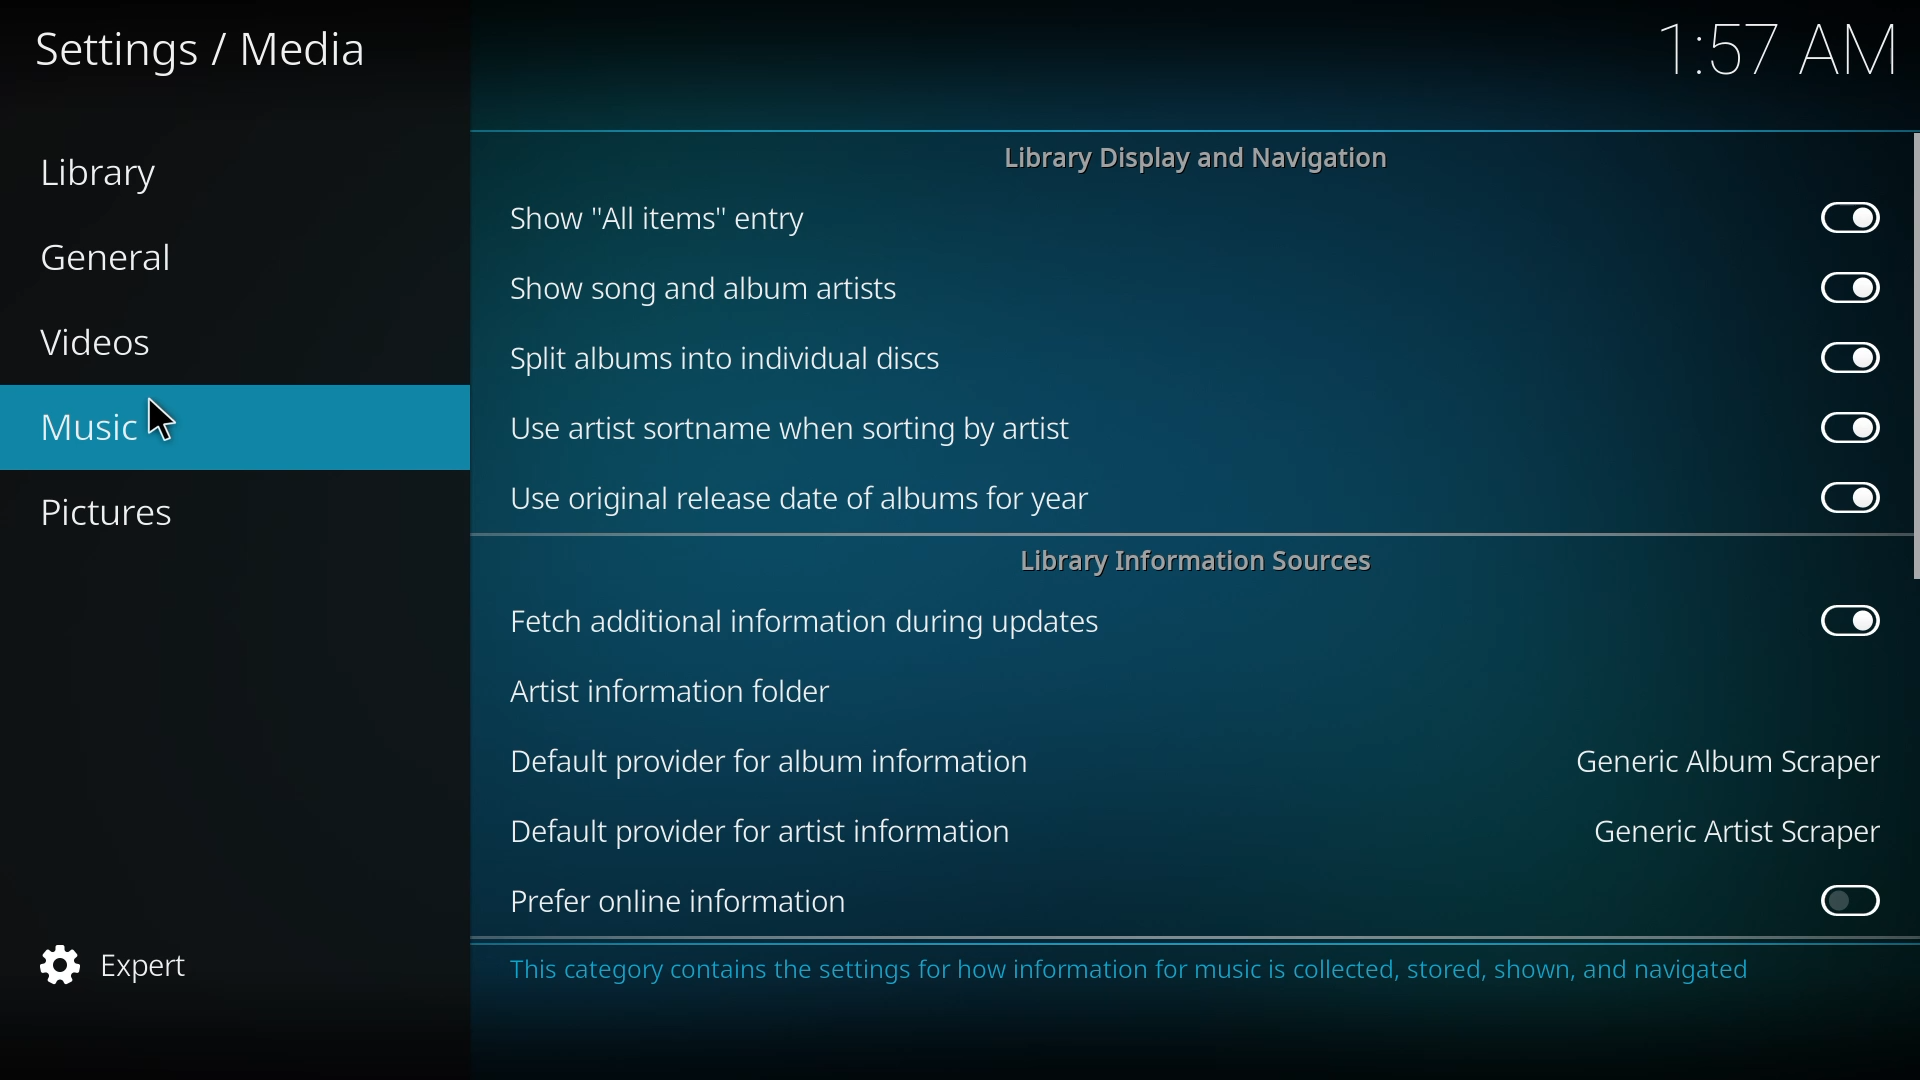 The width and height of the screenshot is (1920, 1080). Describe the element at coordinates (652, 218) in the screenshot. I see `show all items entry` at that location.